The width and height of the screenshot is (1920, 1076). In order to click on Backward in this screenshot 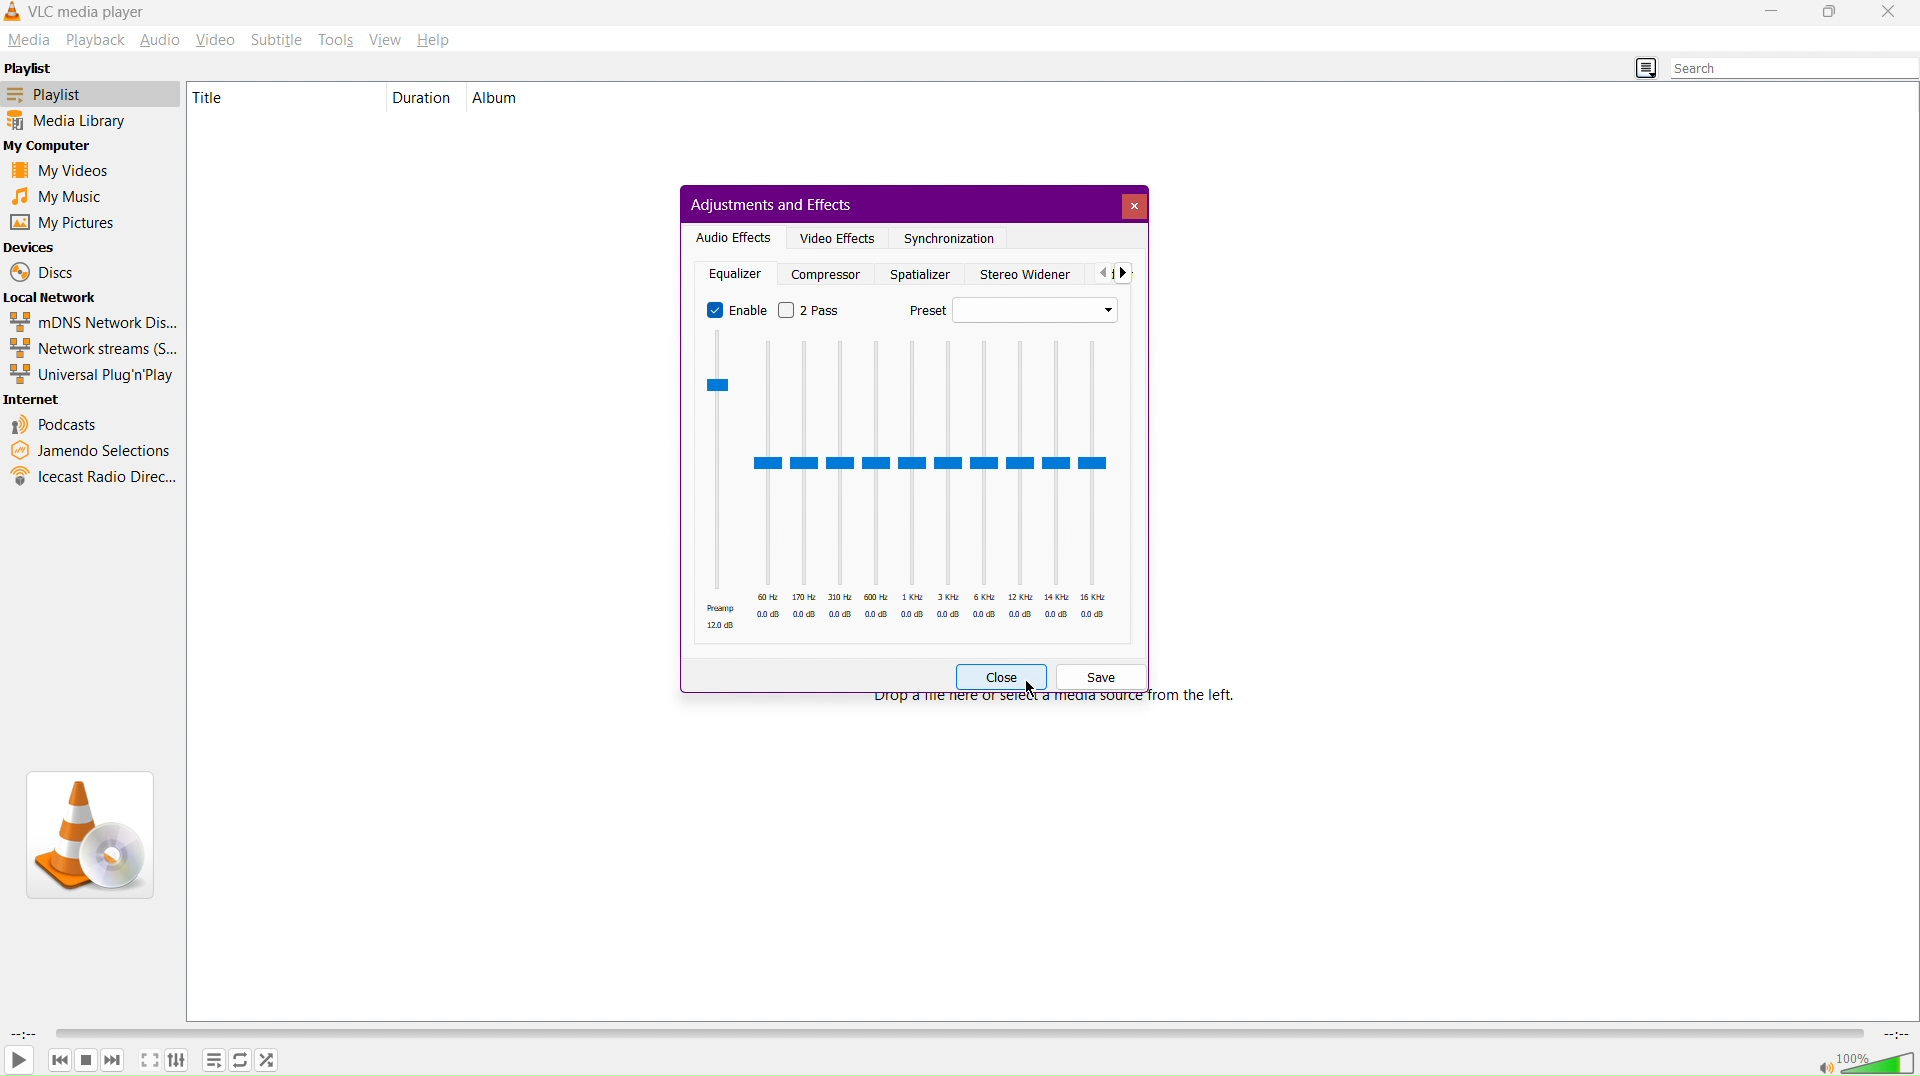, I will do `click(58, 1058)`.